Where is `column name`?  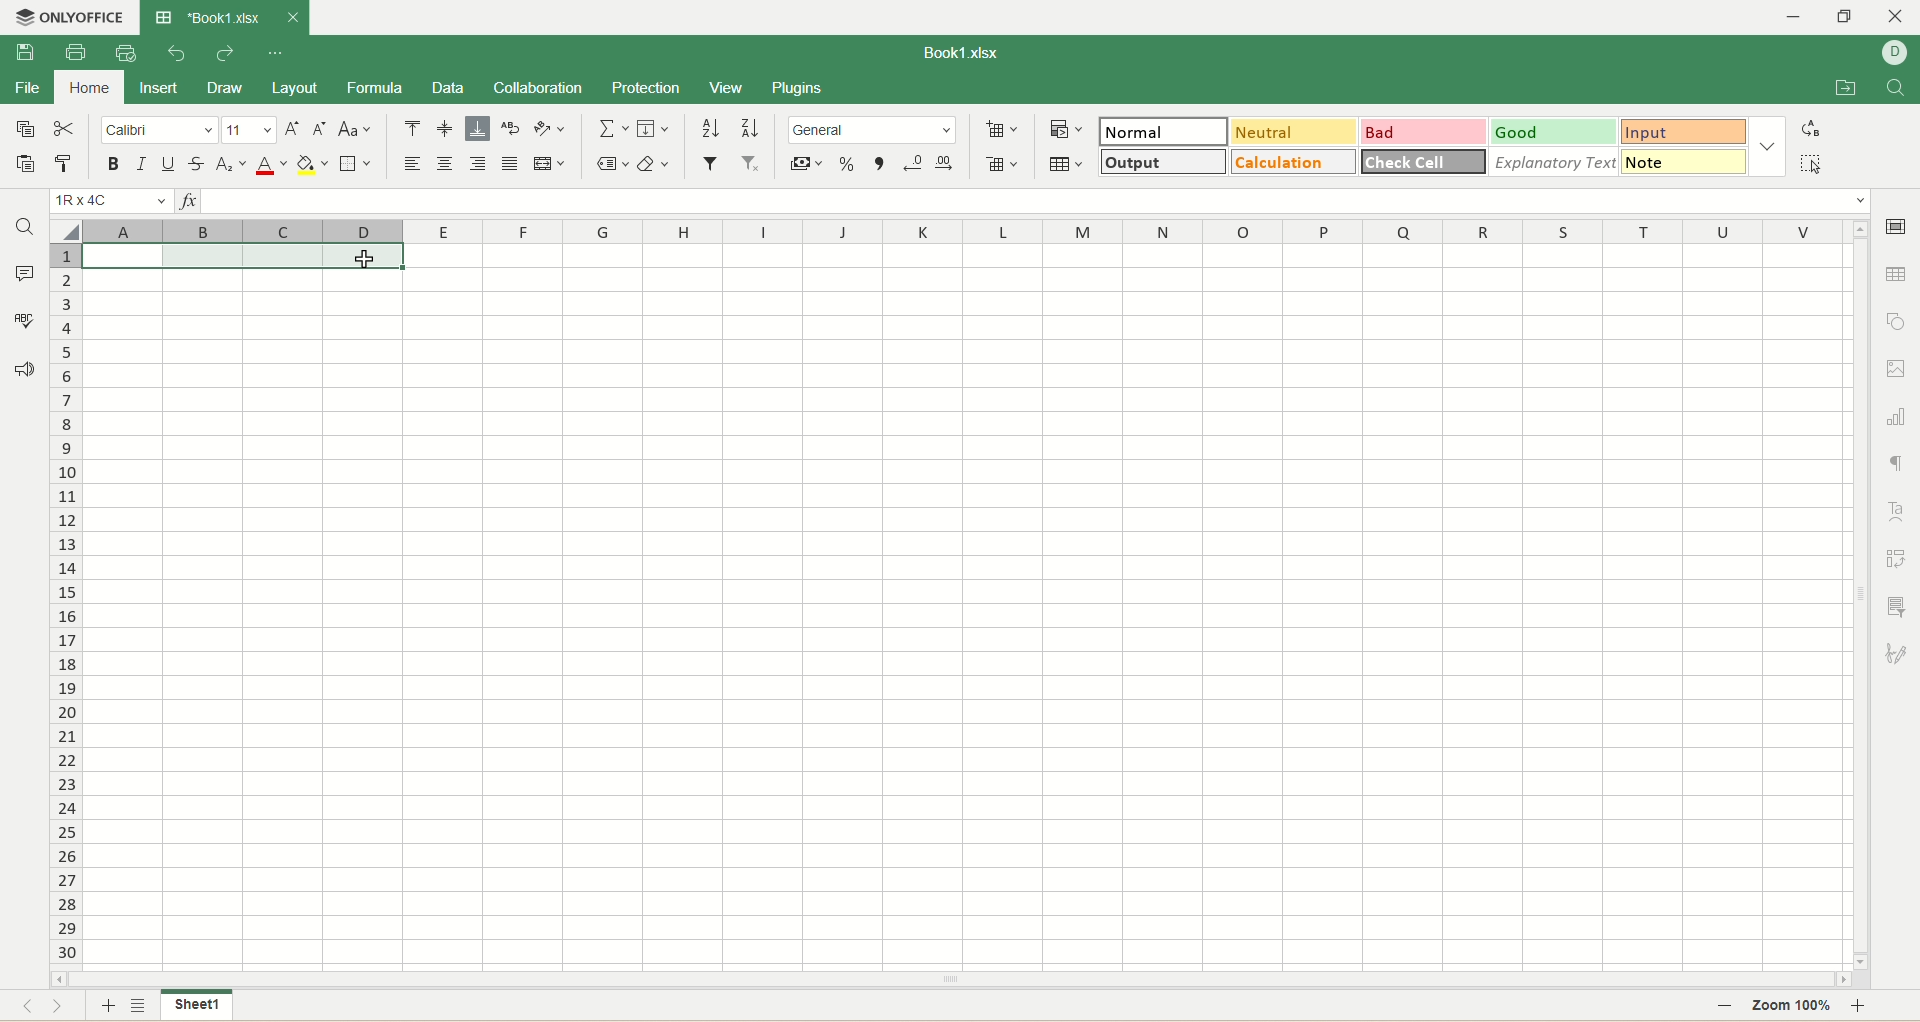
column name is located at coordinates (959, 228).